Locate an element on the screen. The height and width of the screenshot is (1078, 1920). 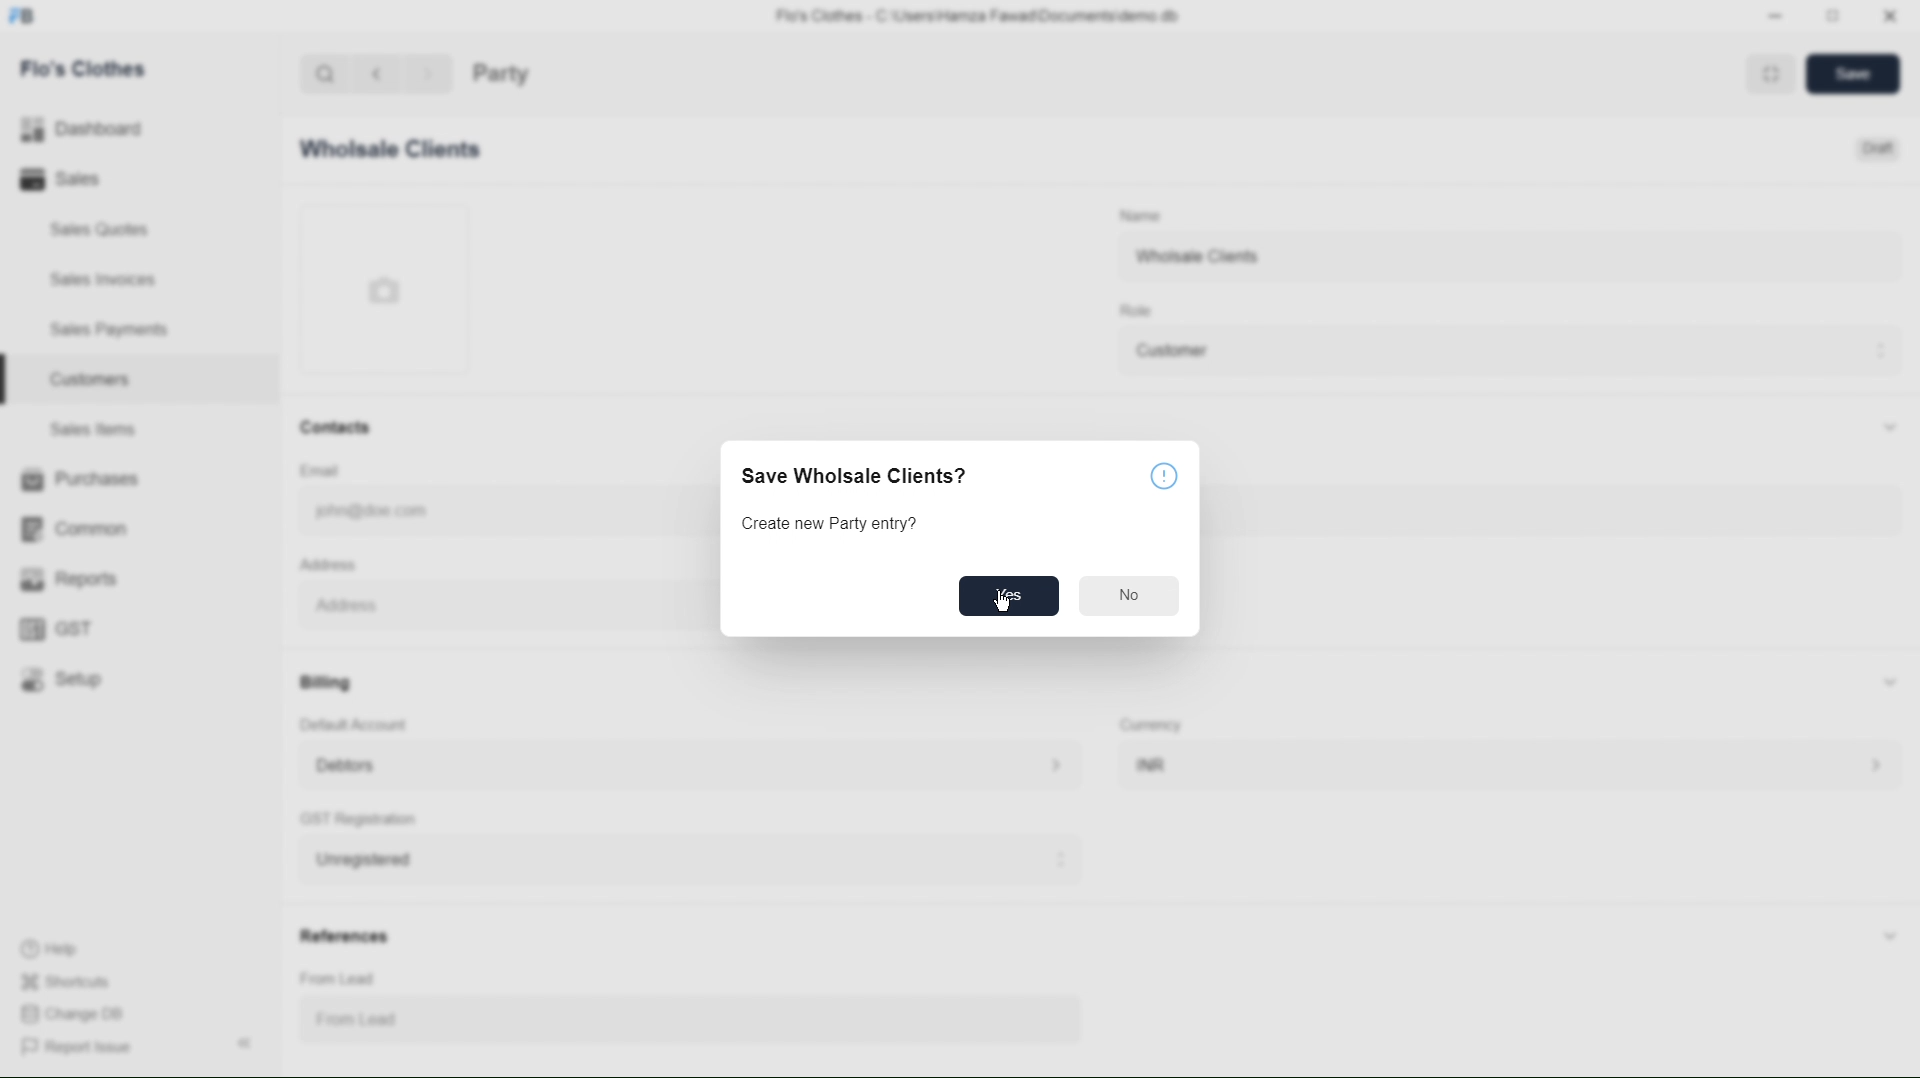
ICON is located at coordinates (1157, 480).